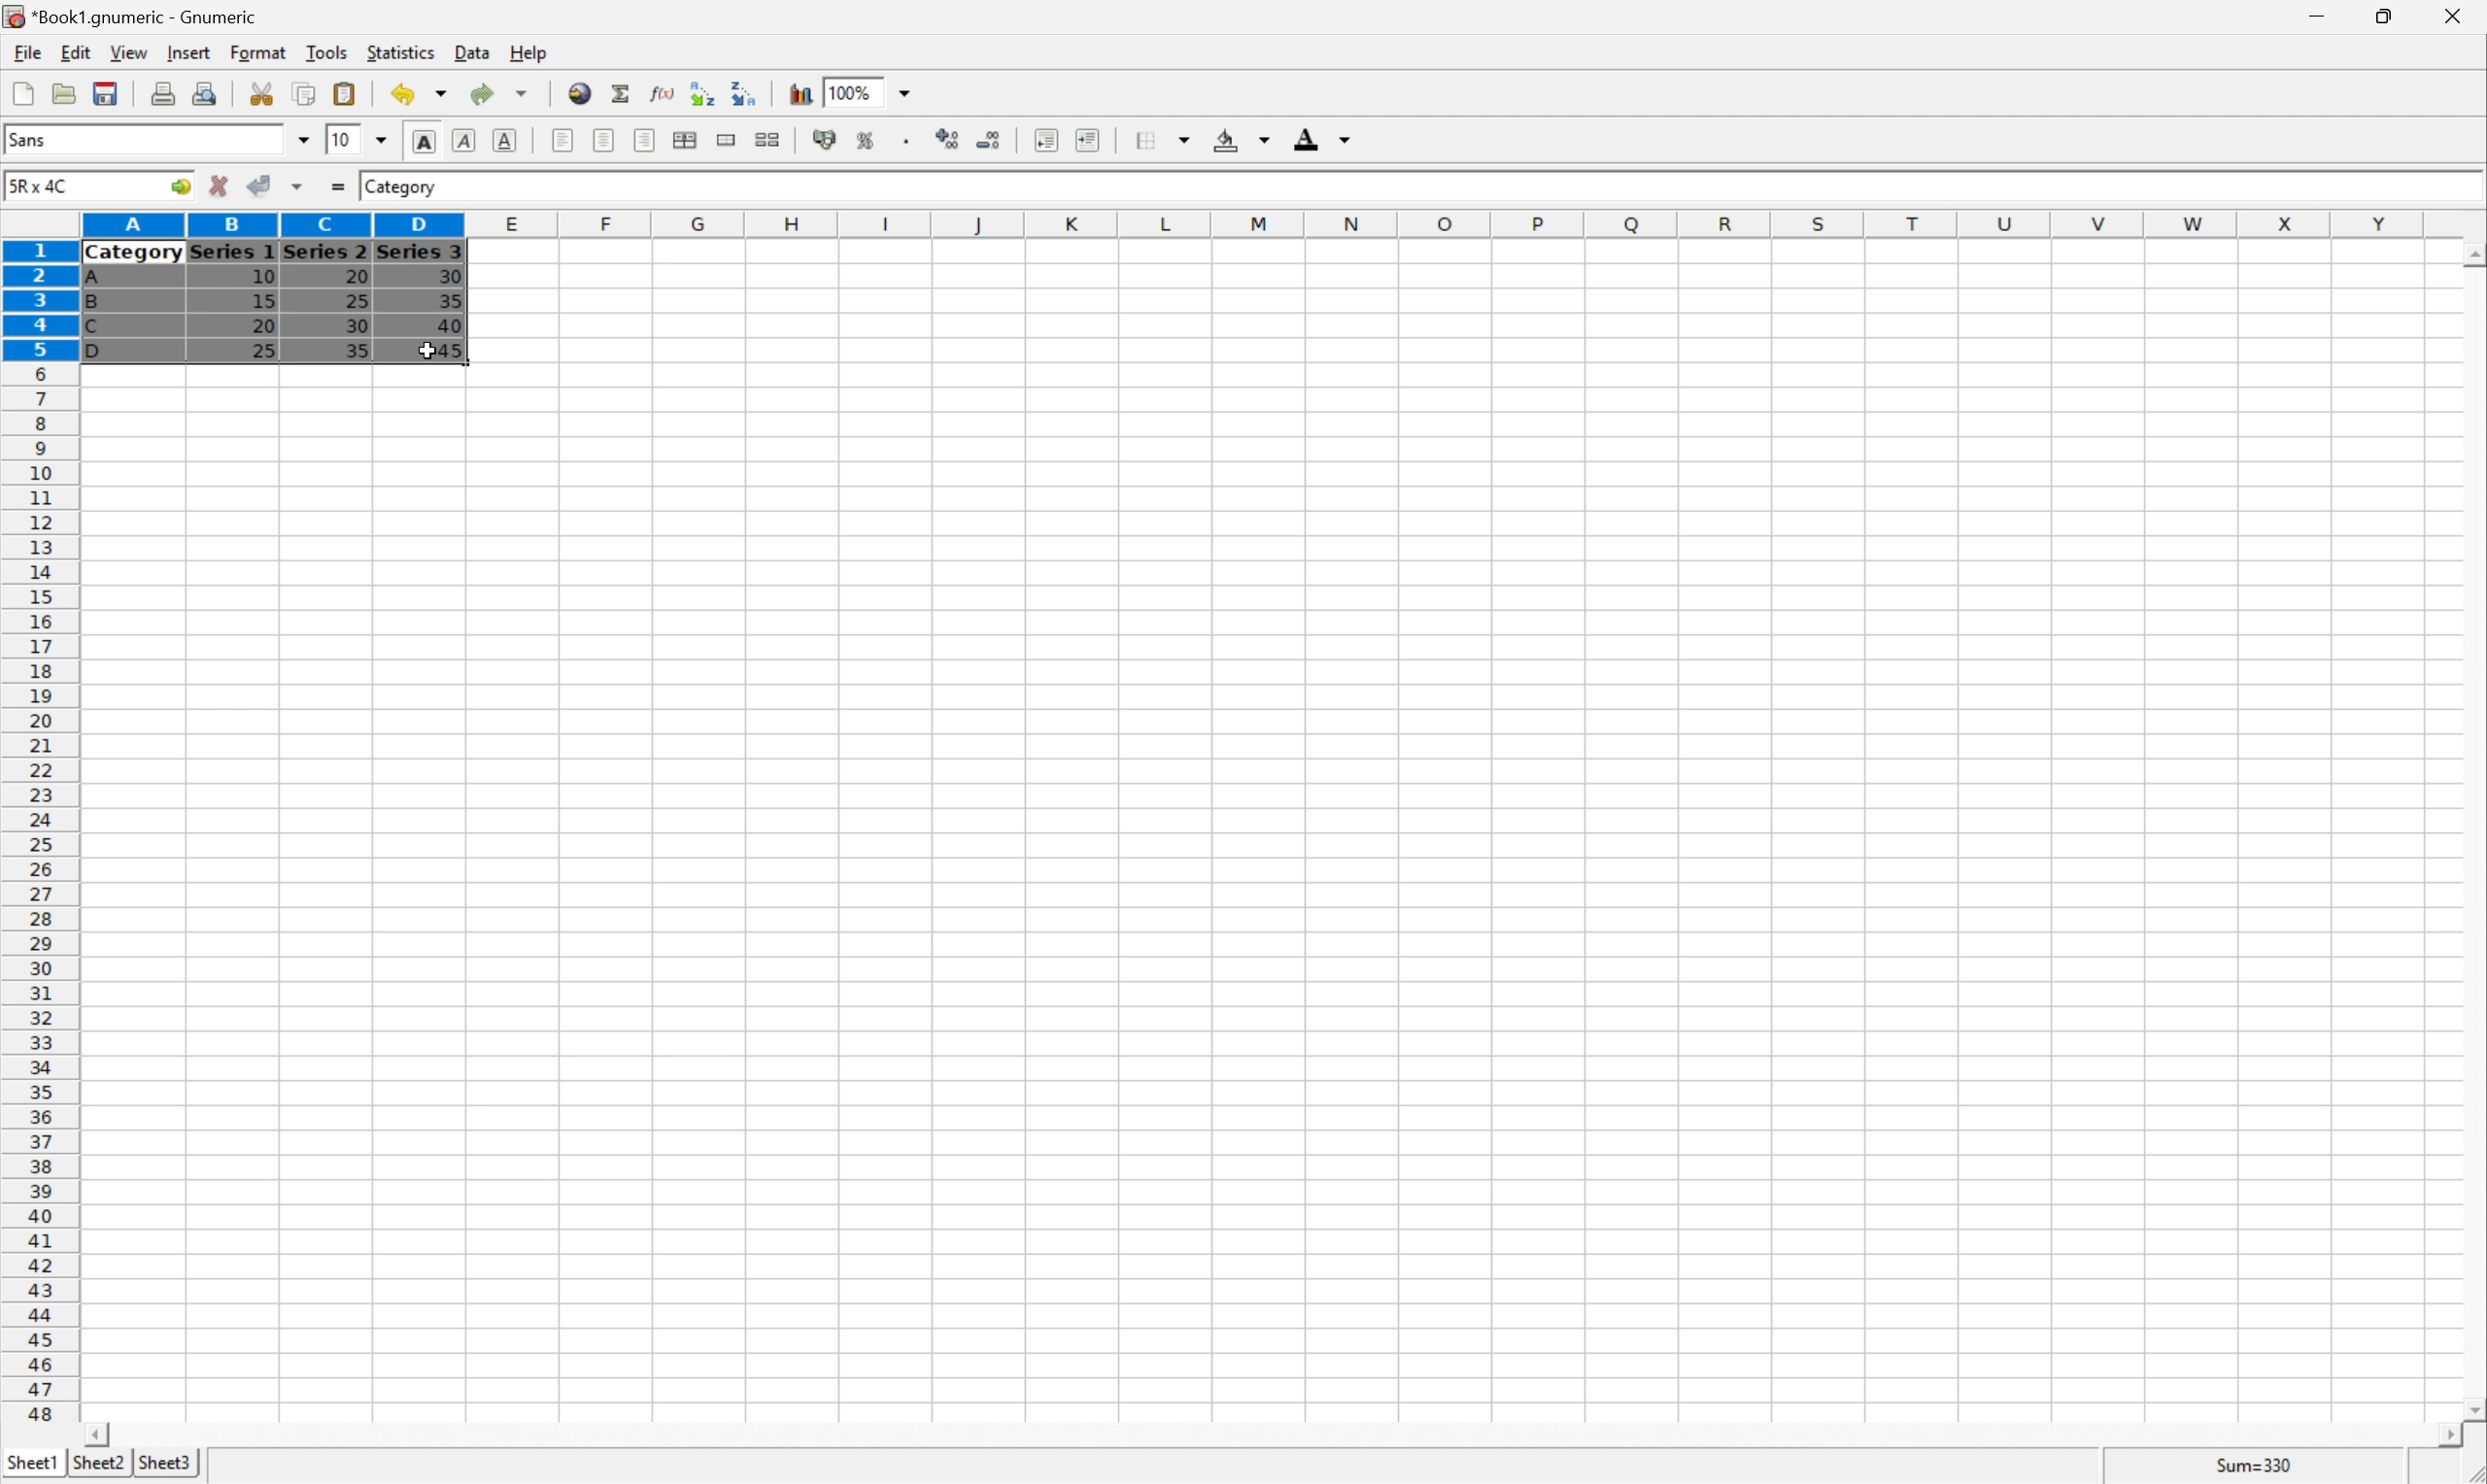 The image size is (2487, 1484). Describe the element at coordinates (683, 138) in the screenshot. I see `Center horizontally across selection` at that location.